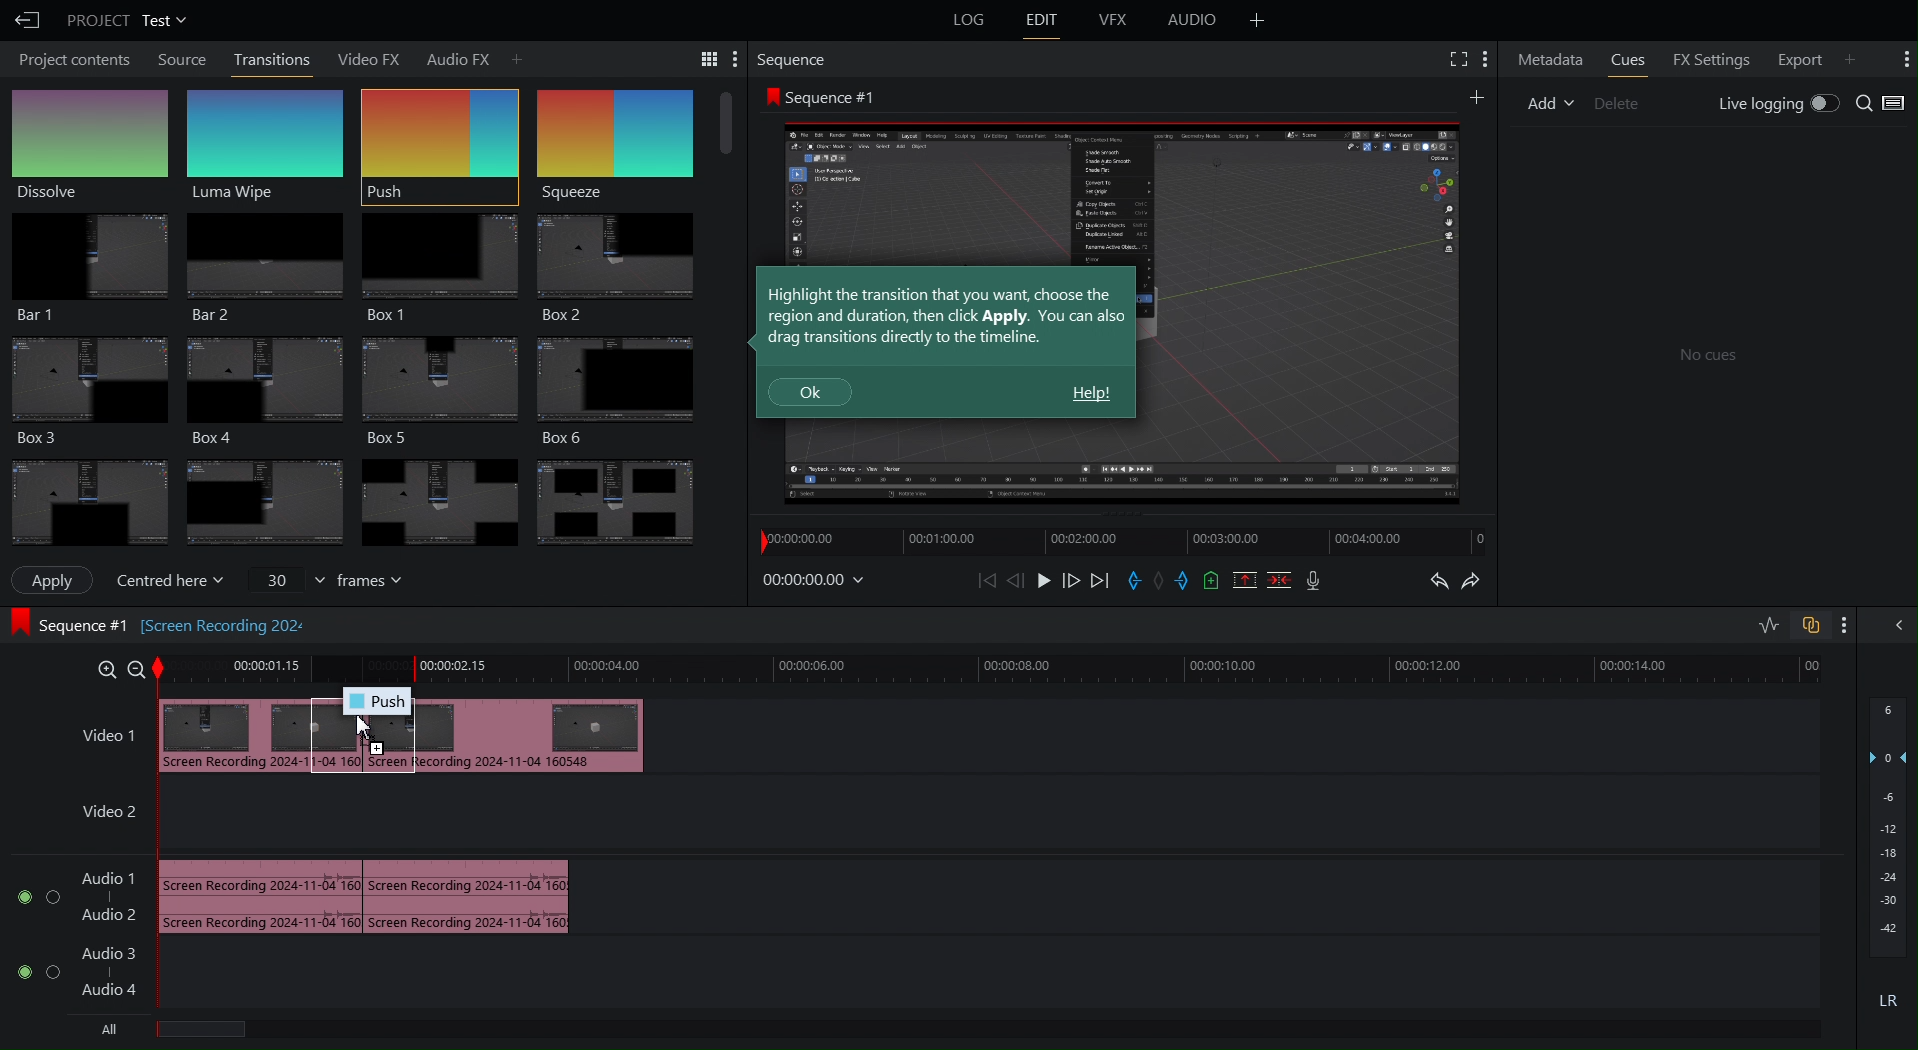 The image size is (1918, 1050). What do you see at coordinates (1046, 21) in the screenshot?
I see `Edit` at bounding box center [1046, 21].